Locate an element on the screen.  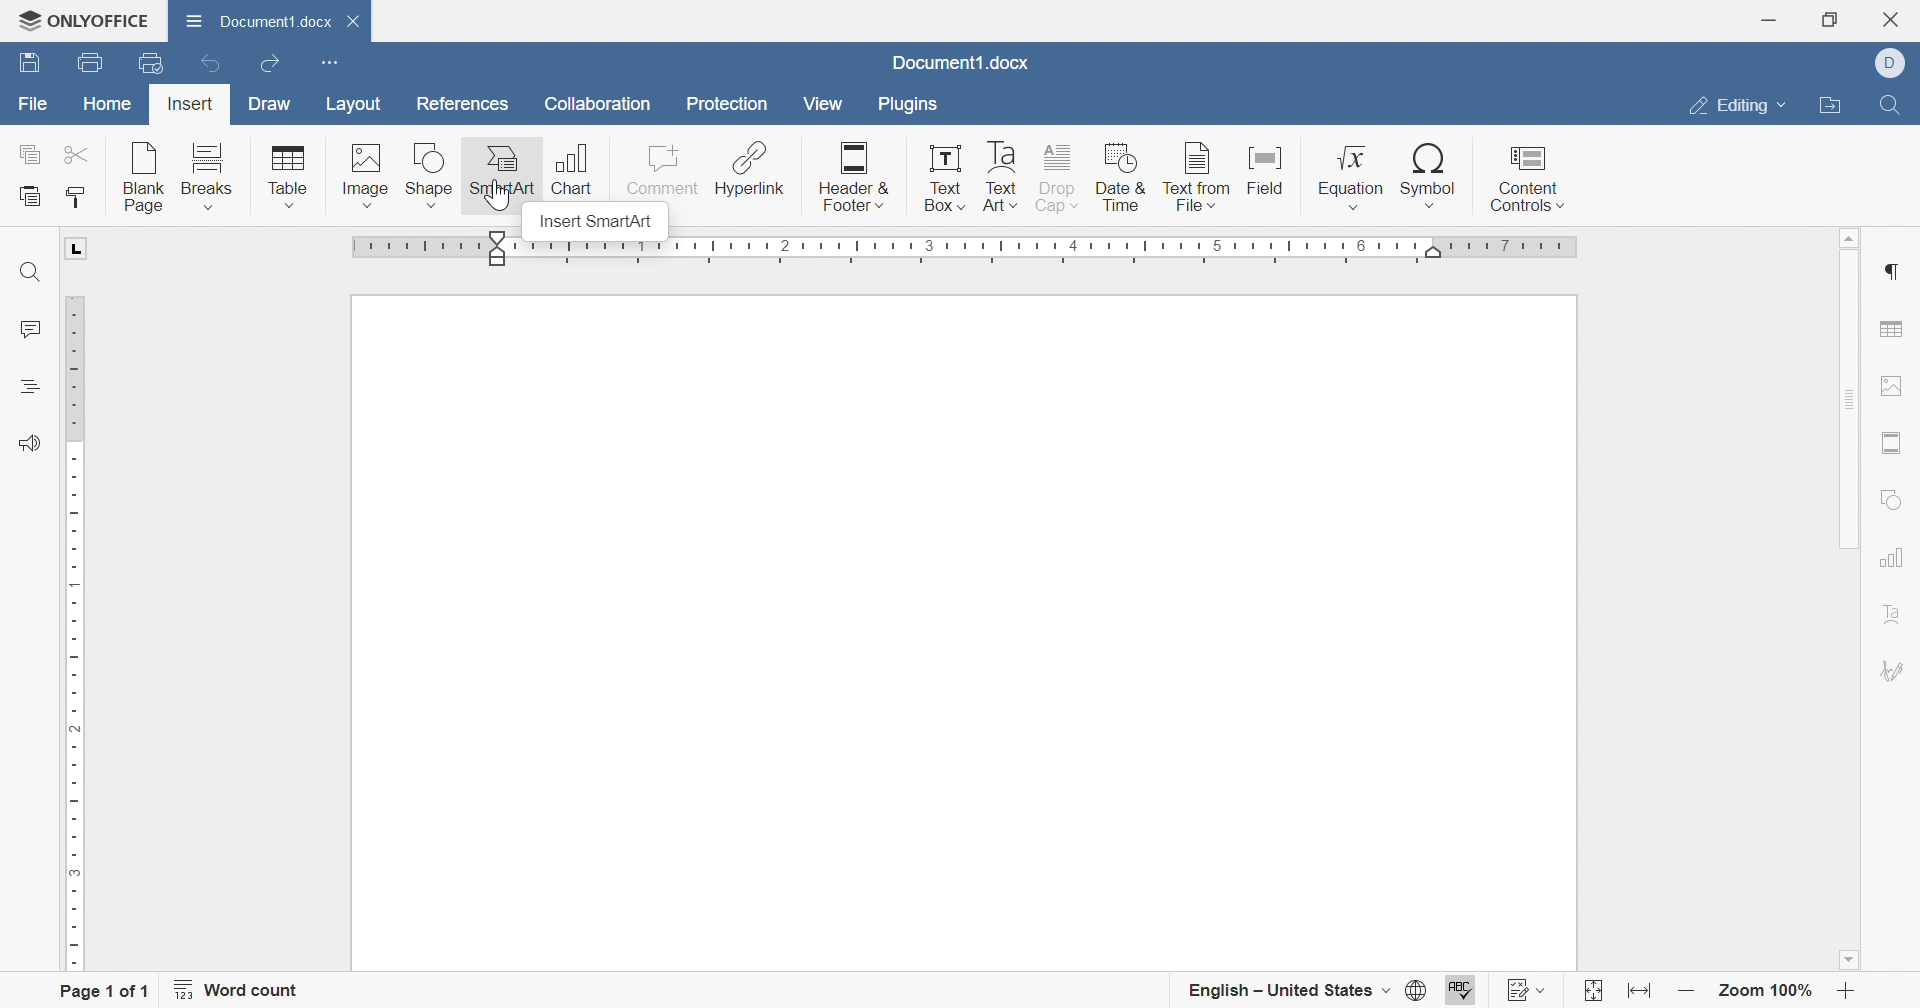
Zoom 100% is located at coordinates (1767, 988).